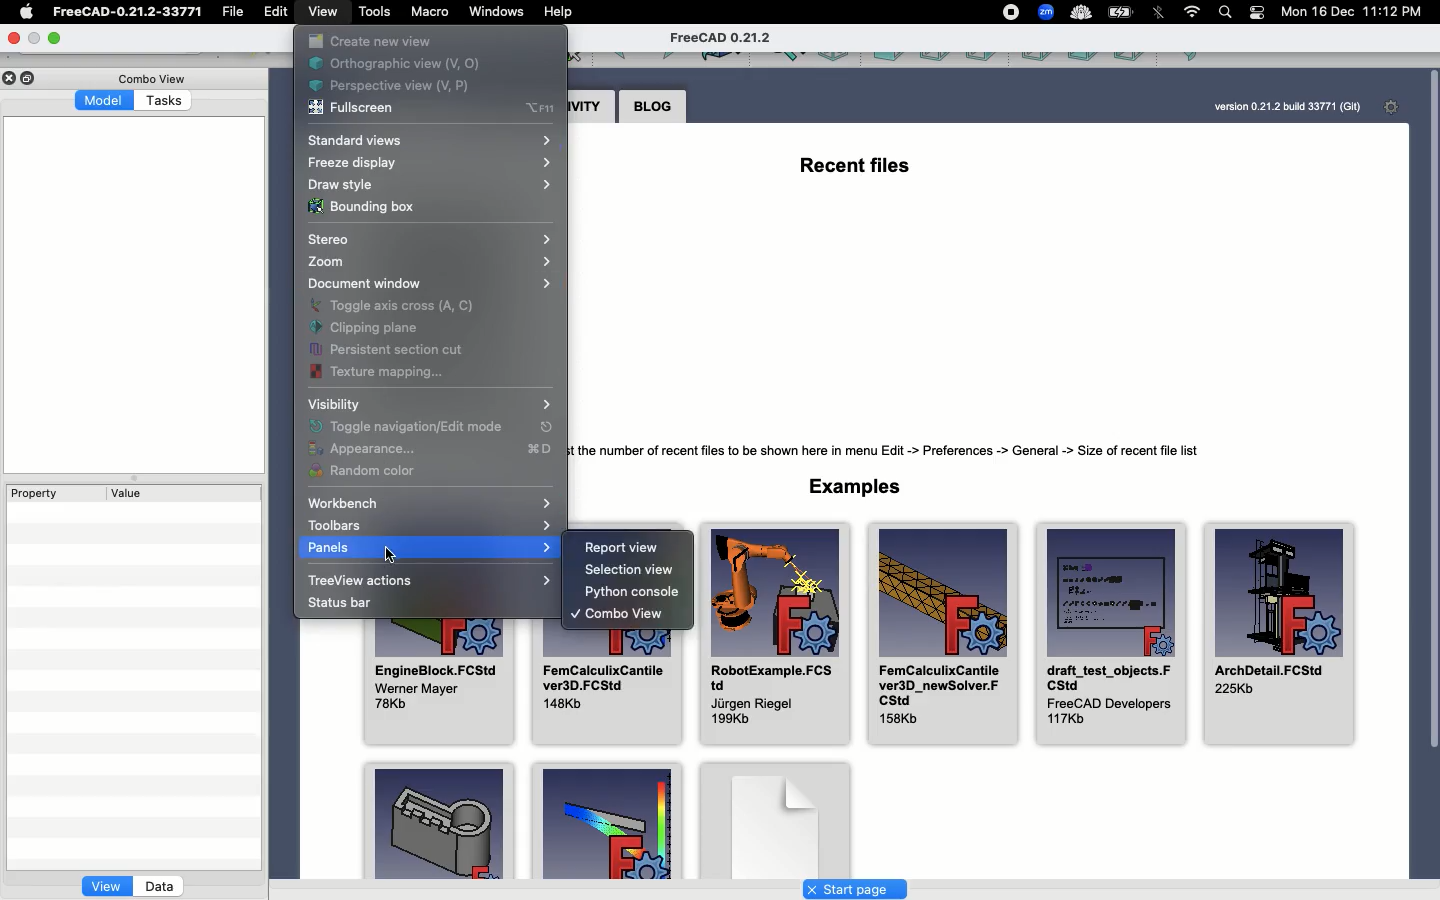 This screenshot has width=1440, height=900. Describe the element at coordinates (561, 10) in the screenshot. I see `Help` at that location.